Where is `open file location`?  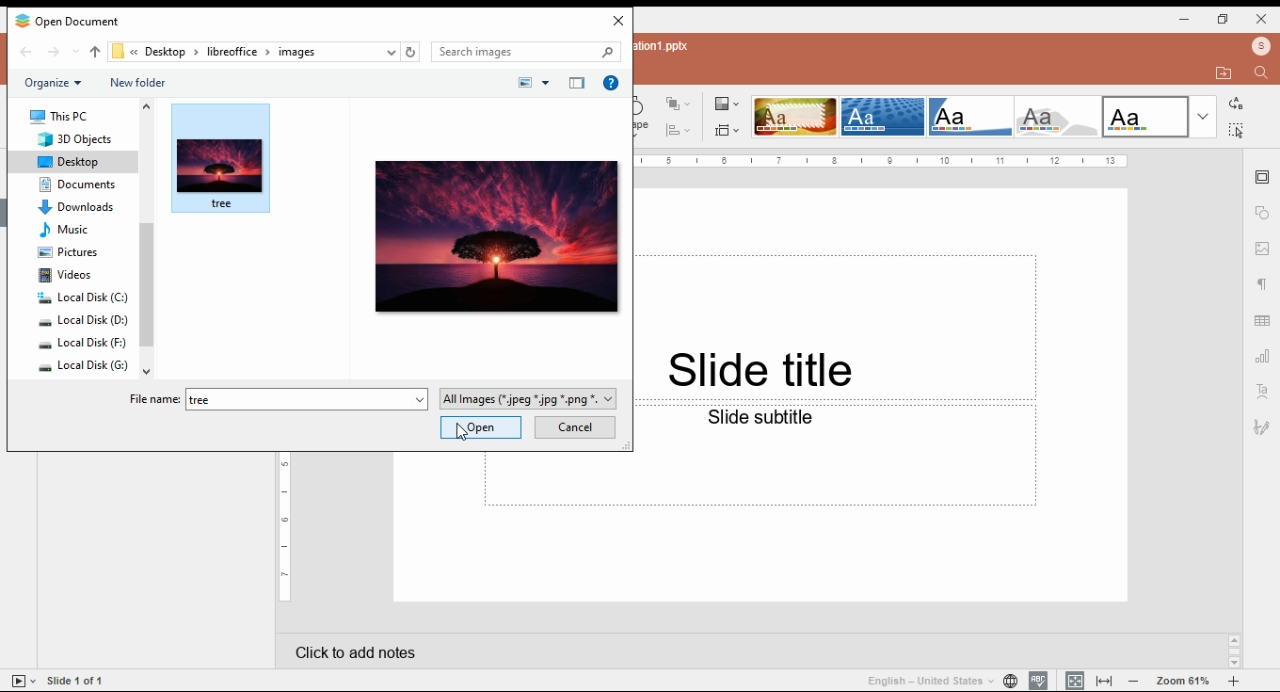 open file location is located at coordinates (1224, 73).